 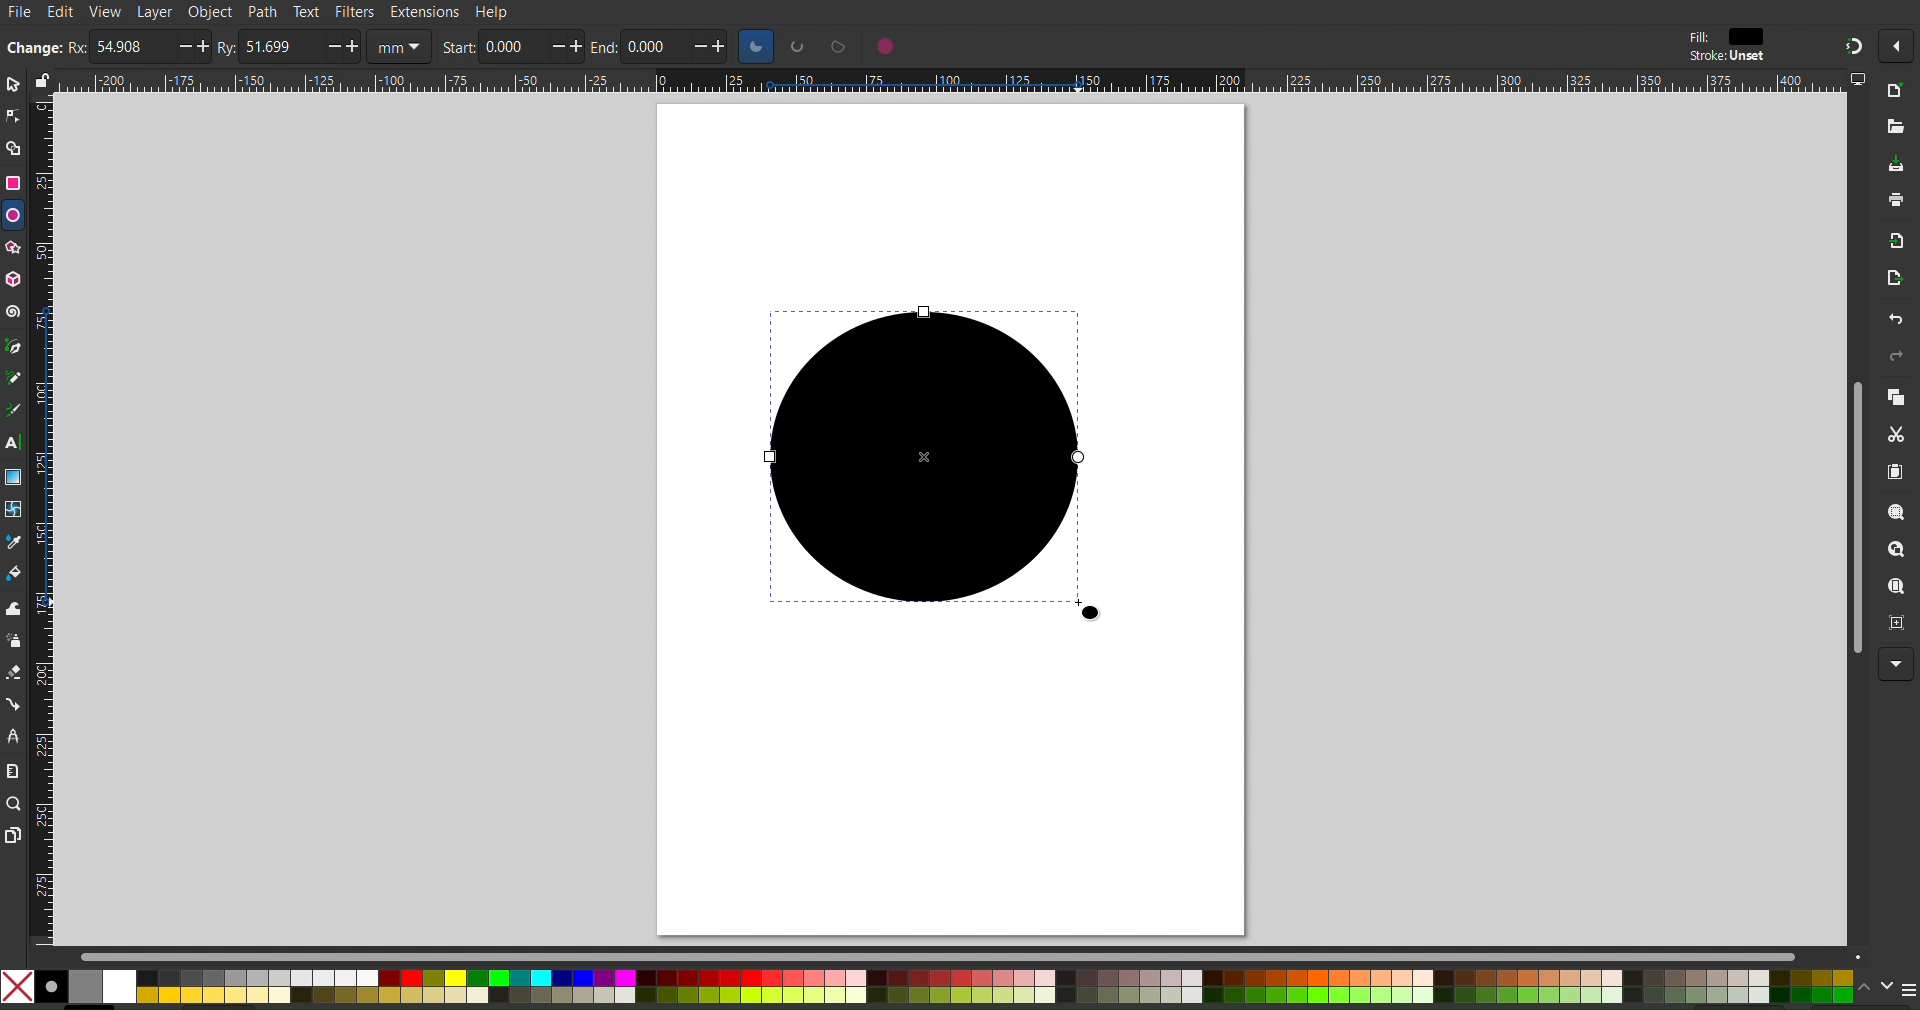 I want to click on Open Export, so click(x=1898, y=276).